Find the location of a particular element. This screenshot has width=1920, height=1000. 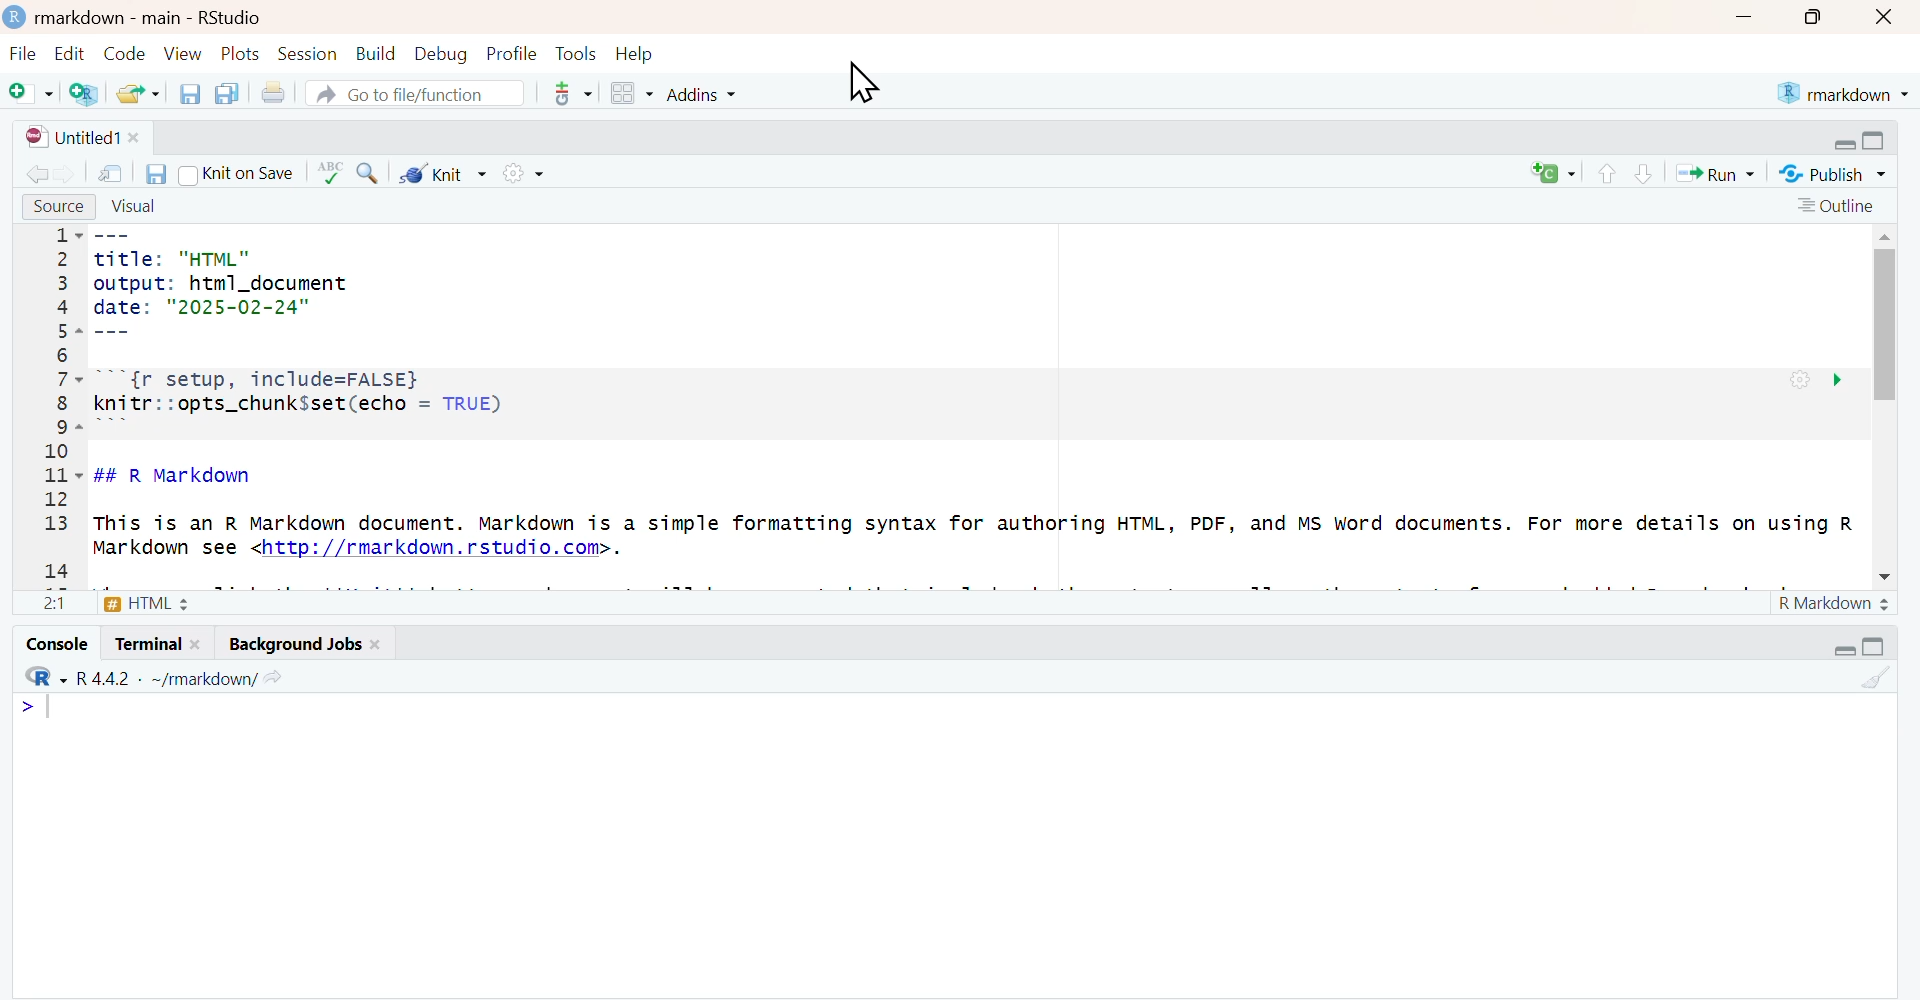

title: "HTML" output: html_document date: "2025-02-24" is located at coordinates (225, 284).